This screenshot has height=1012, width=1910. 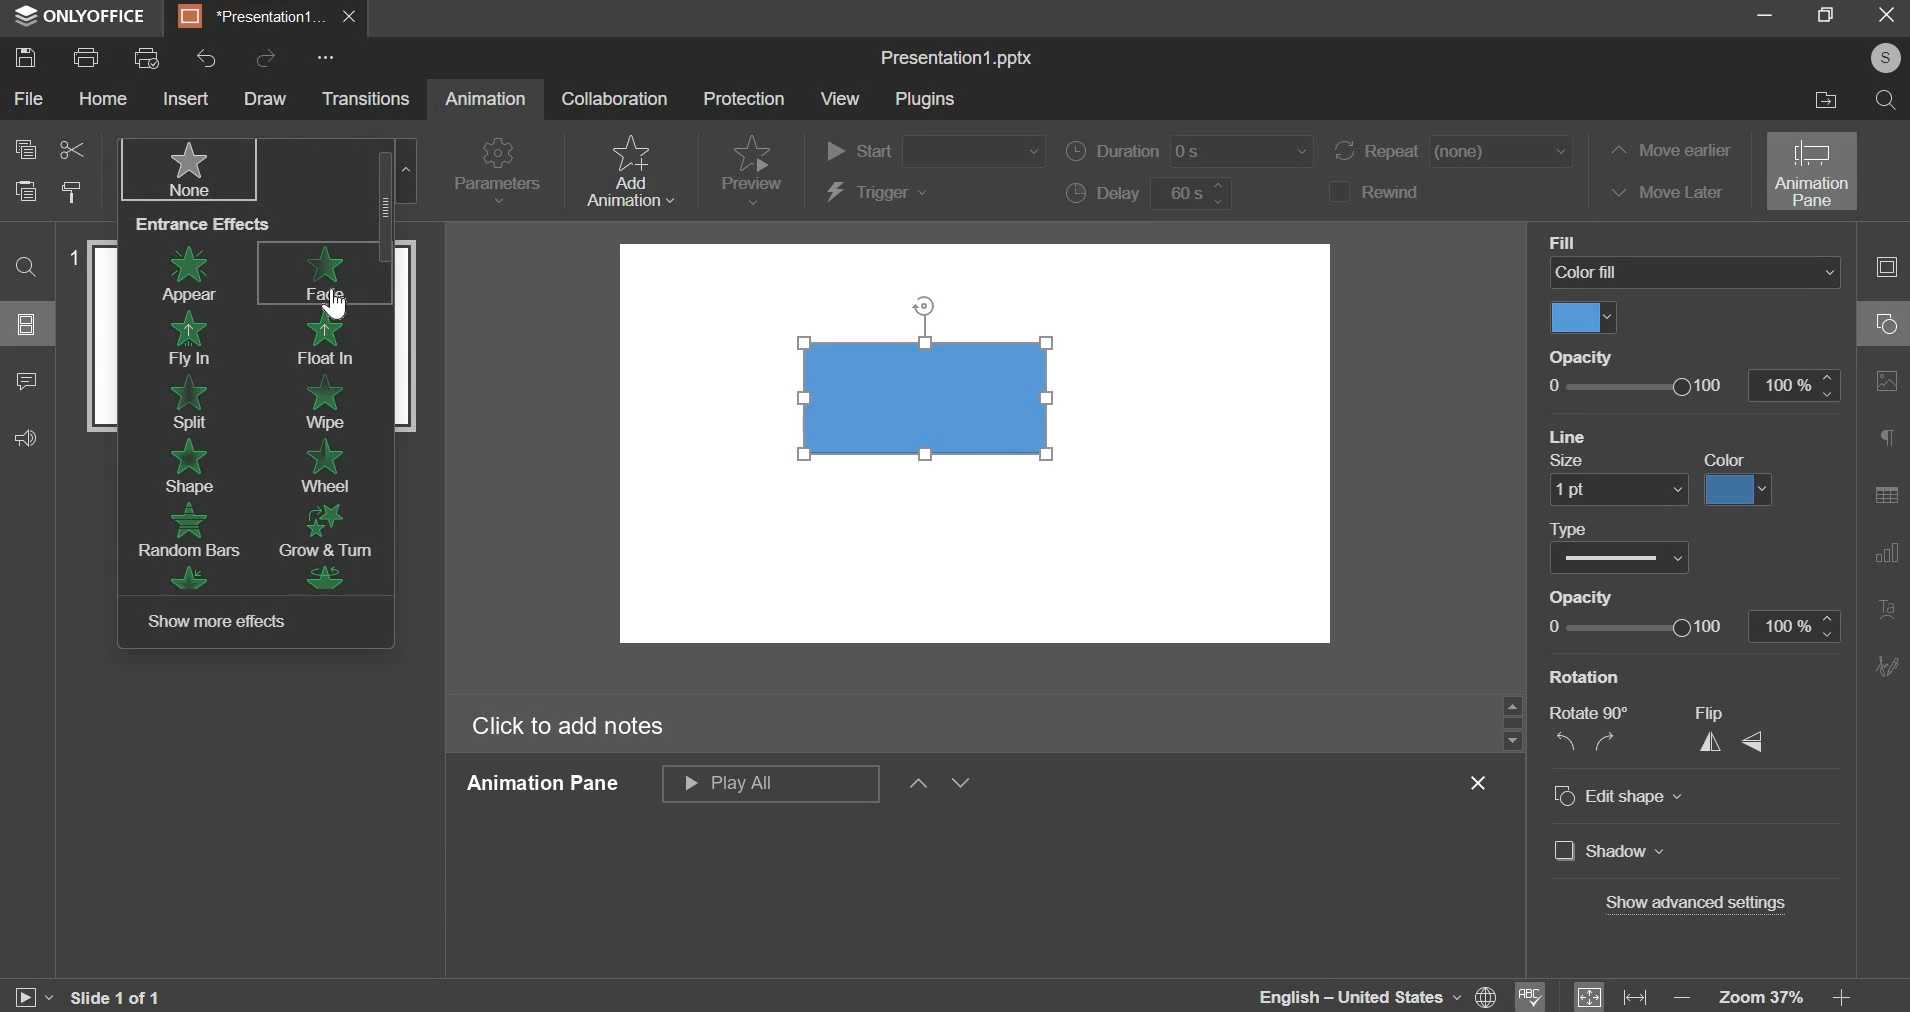 What do you see at coordinates (90, 58) in the screenshot?
I see `print` at bounding box center [90, 58].